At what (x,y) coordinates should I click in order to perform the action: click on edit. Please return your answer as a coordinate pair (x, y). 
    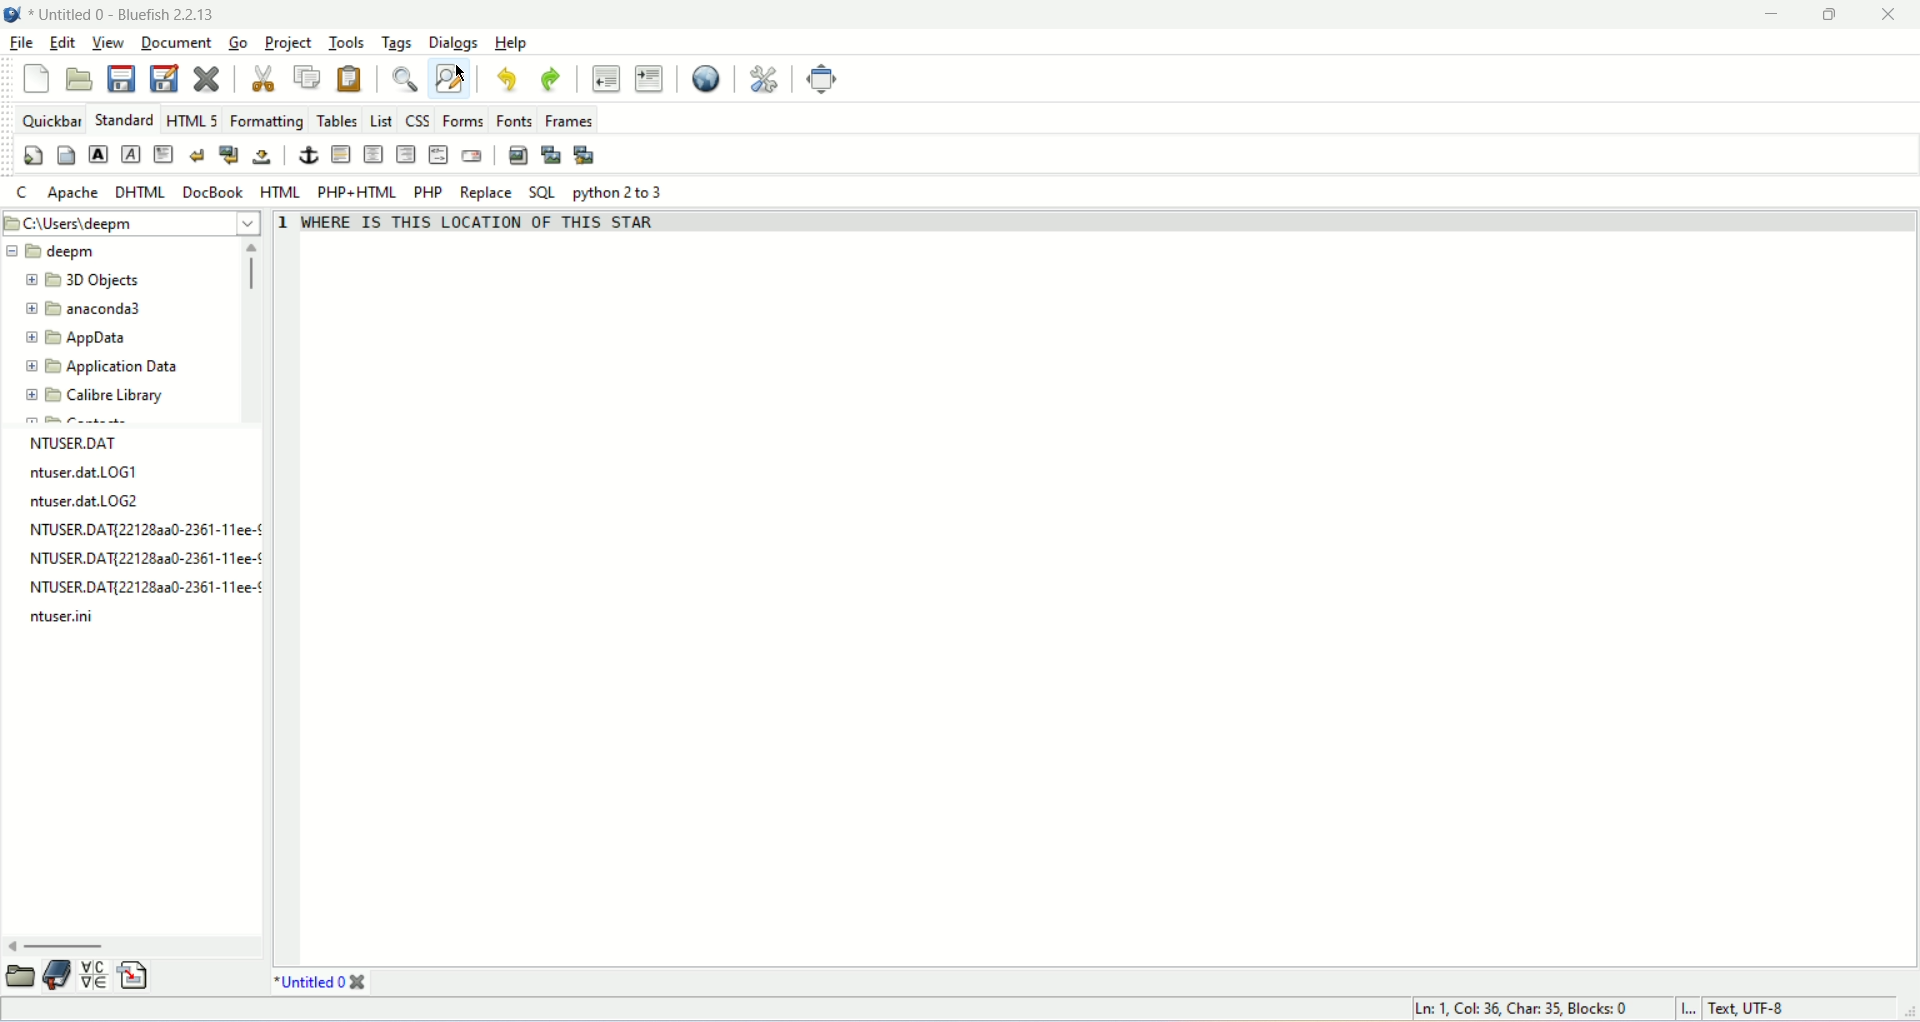
    Looking at the image, I should click on (65, 45).